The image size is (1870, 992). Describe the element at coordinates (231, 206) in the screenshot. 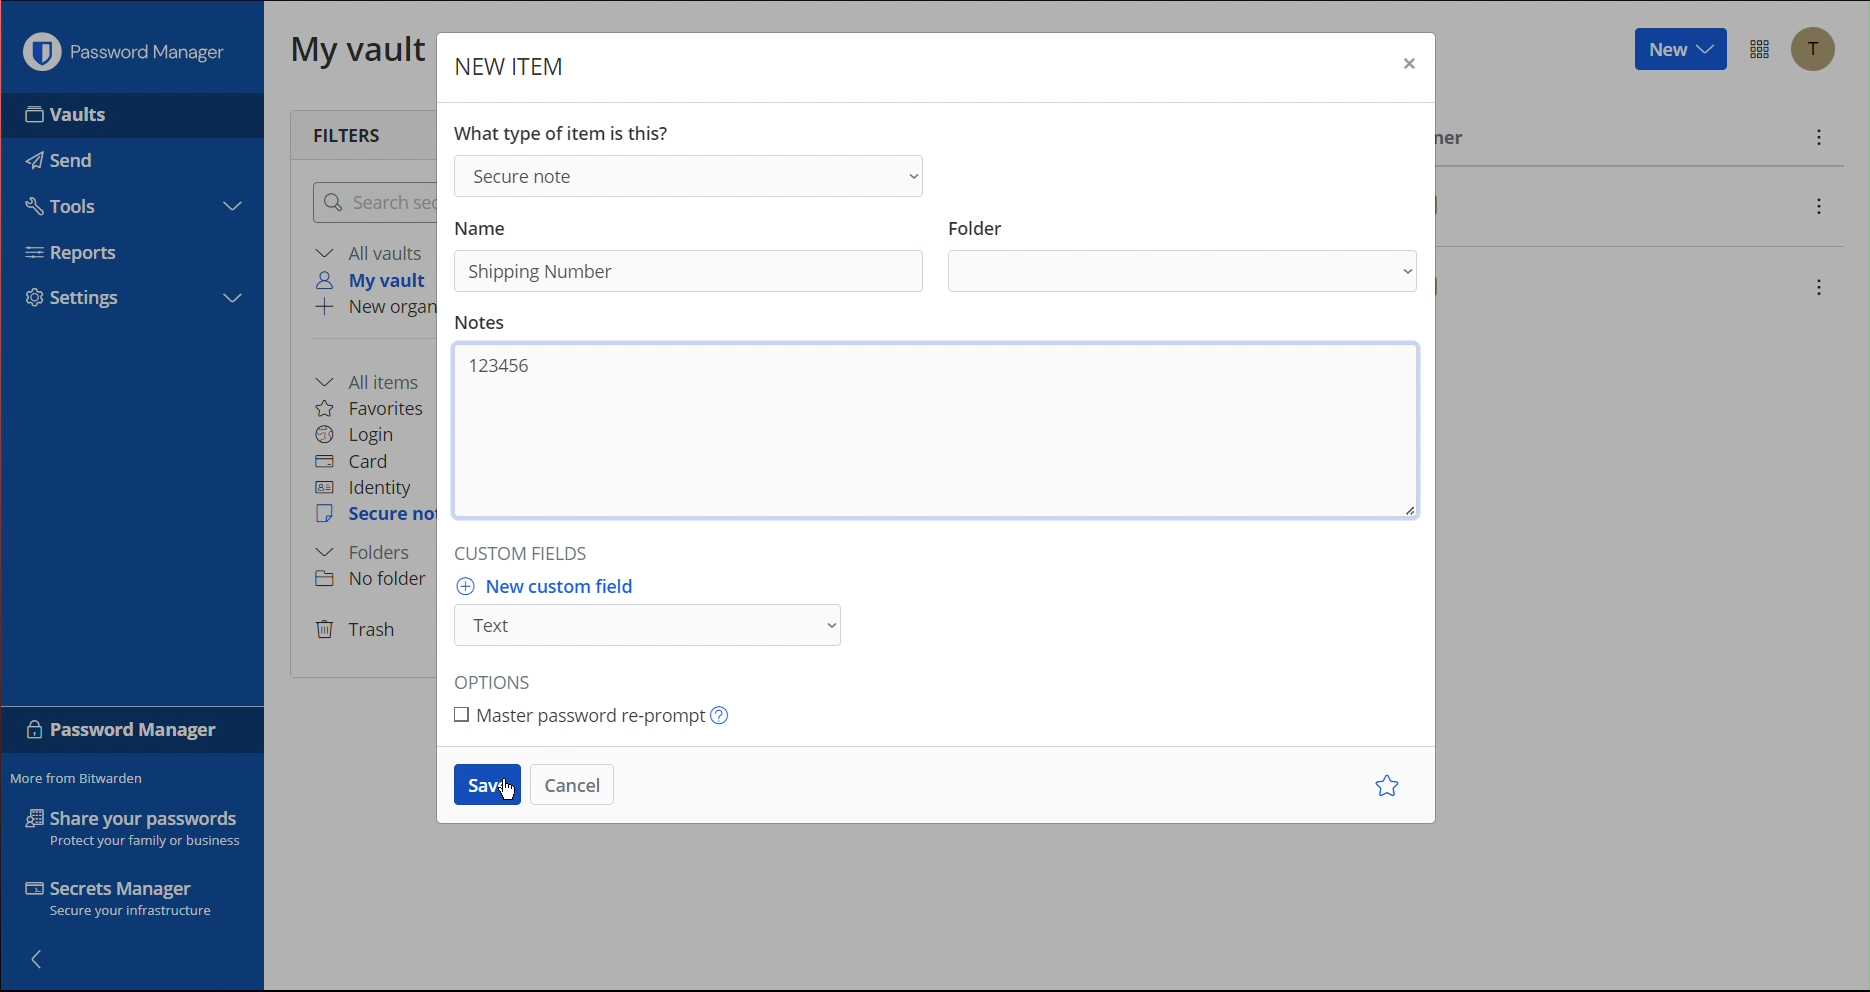

I see `expand/collapse` at that location.